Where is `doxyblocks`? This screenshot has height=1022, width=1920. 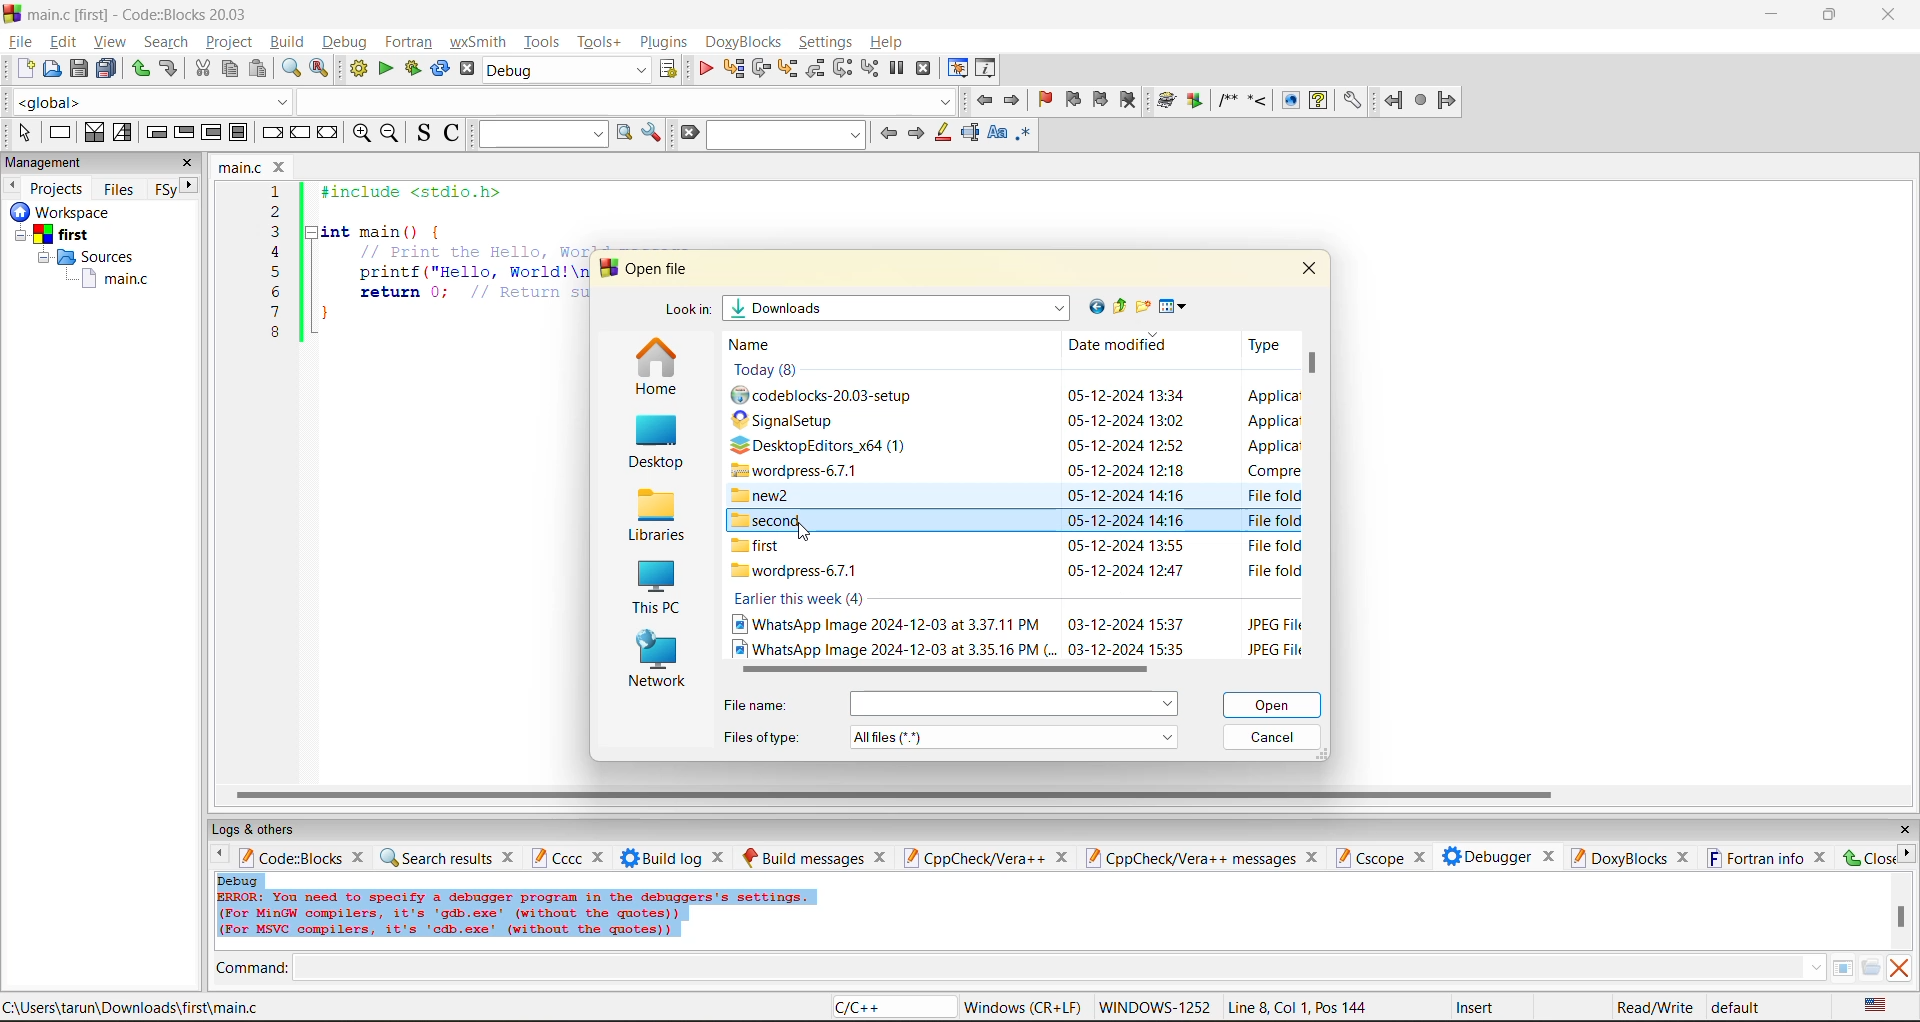 doxyblocks is located at coordinates (1617, 857).